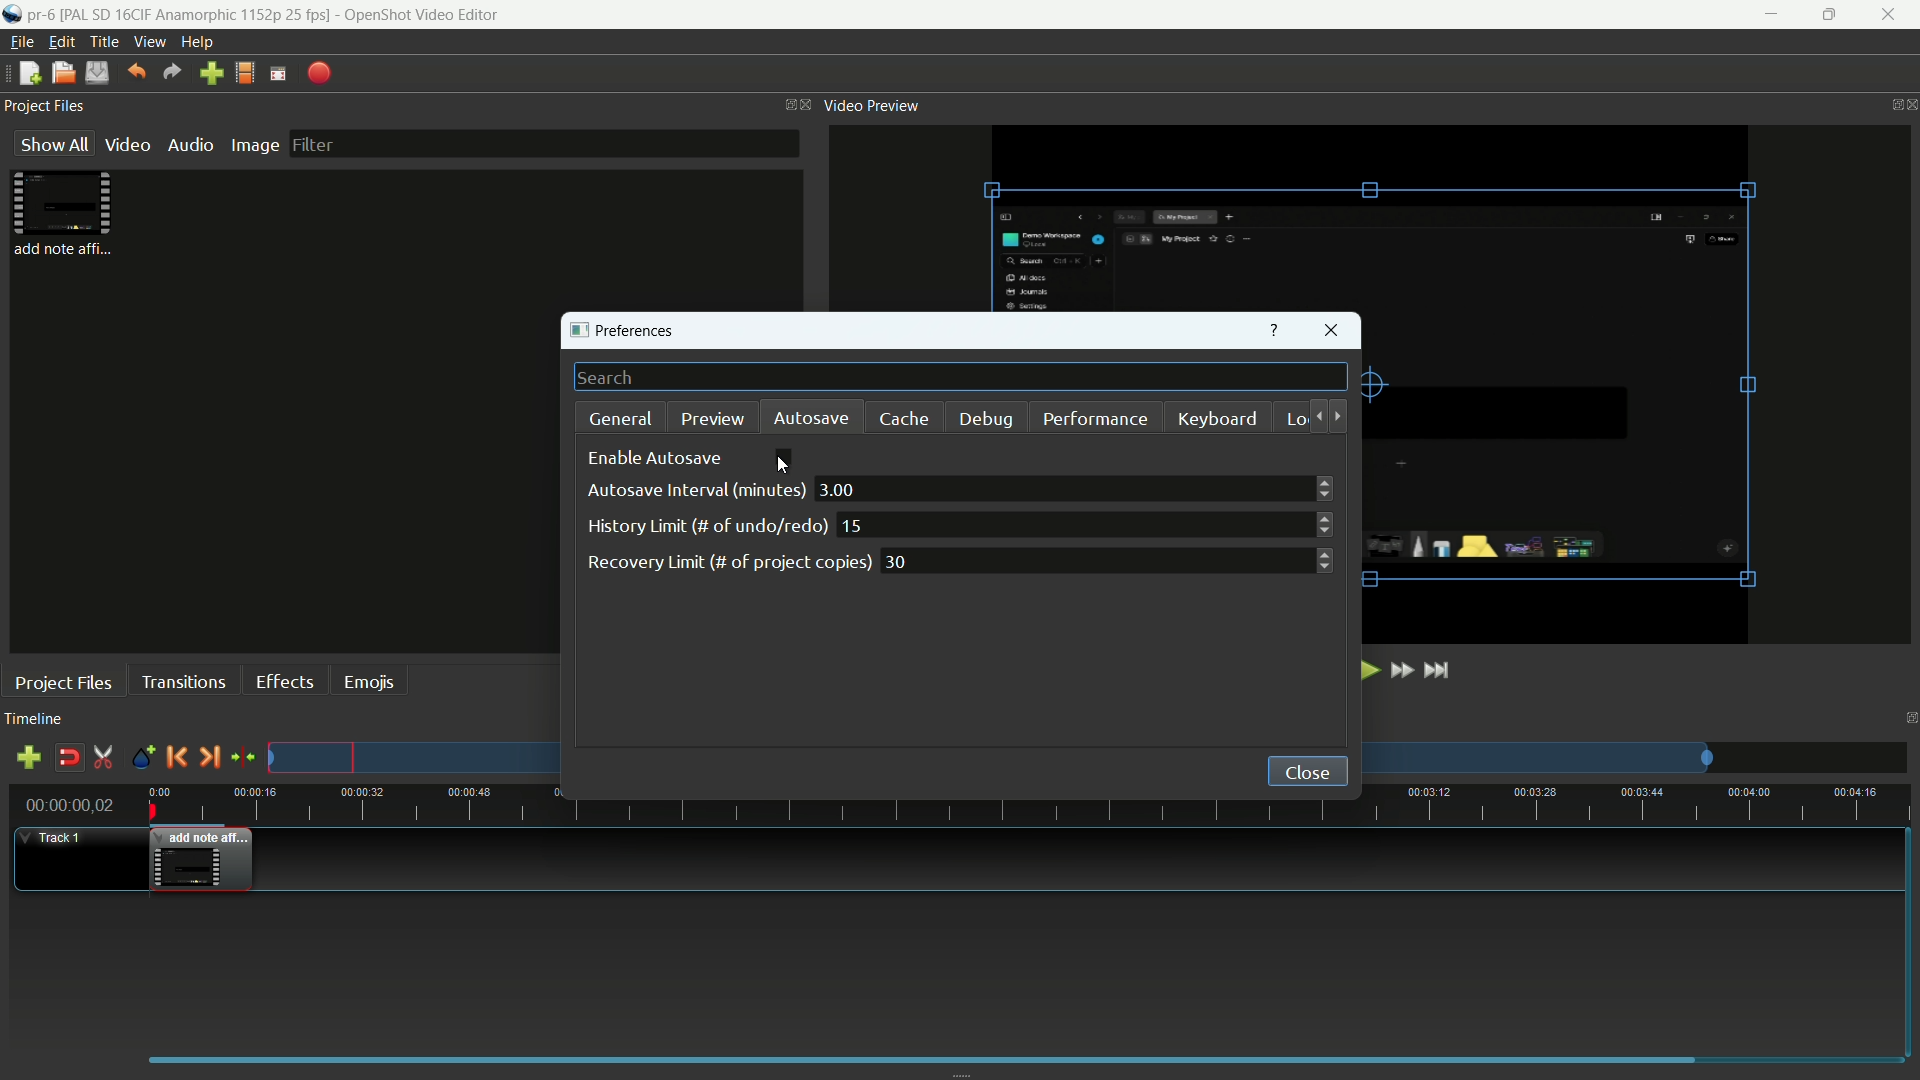 The height and width of the screenshot is (1080, 1920). What do you see at coordinates (176, 757) in the screenshot?
I see `previous marker` at bounding box center [176, 757].